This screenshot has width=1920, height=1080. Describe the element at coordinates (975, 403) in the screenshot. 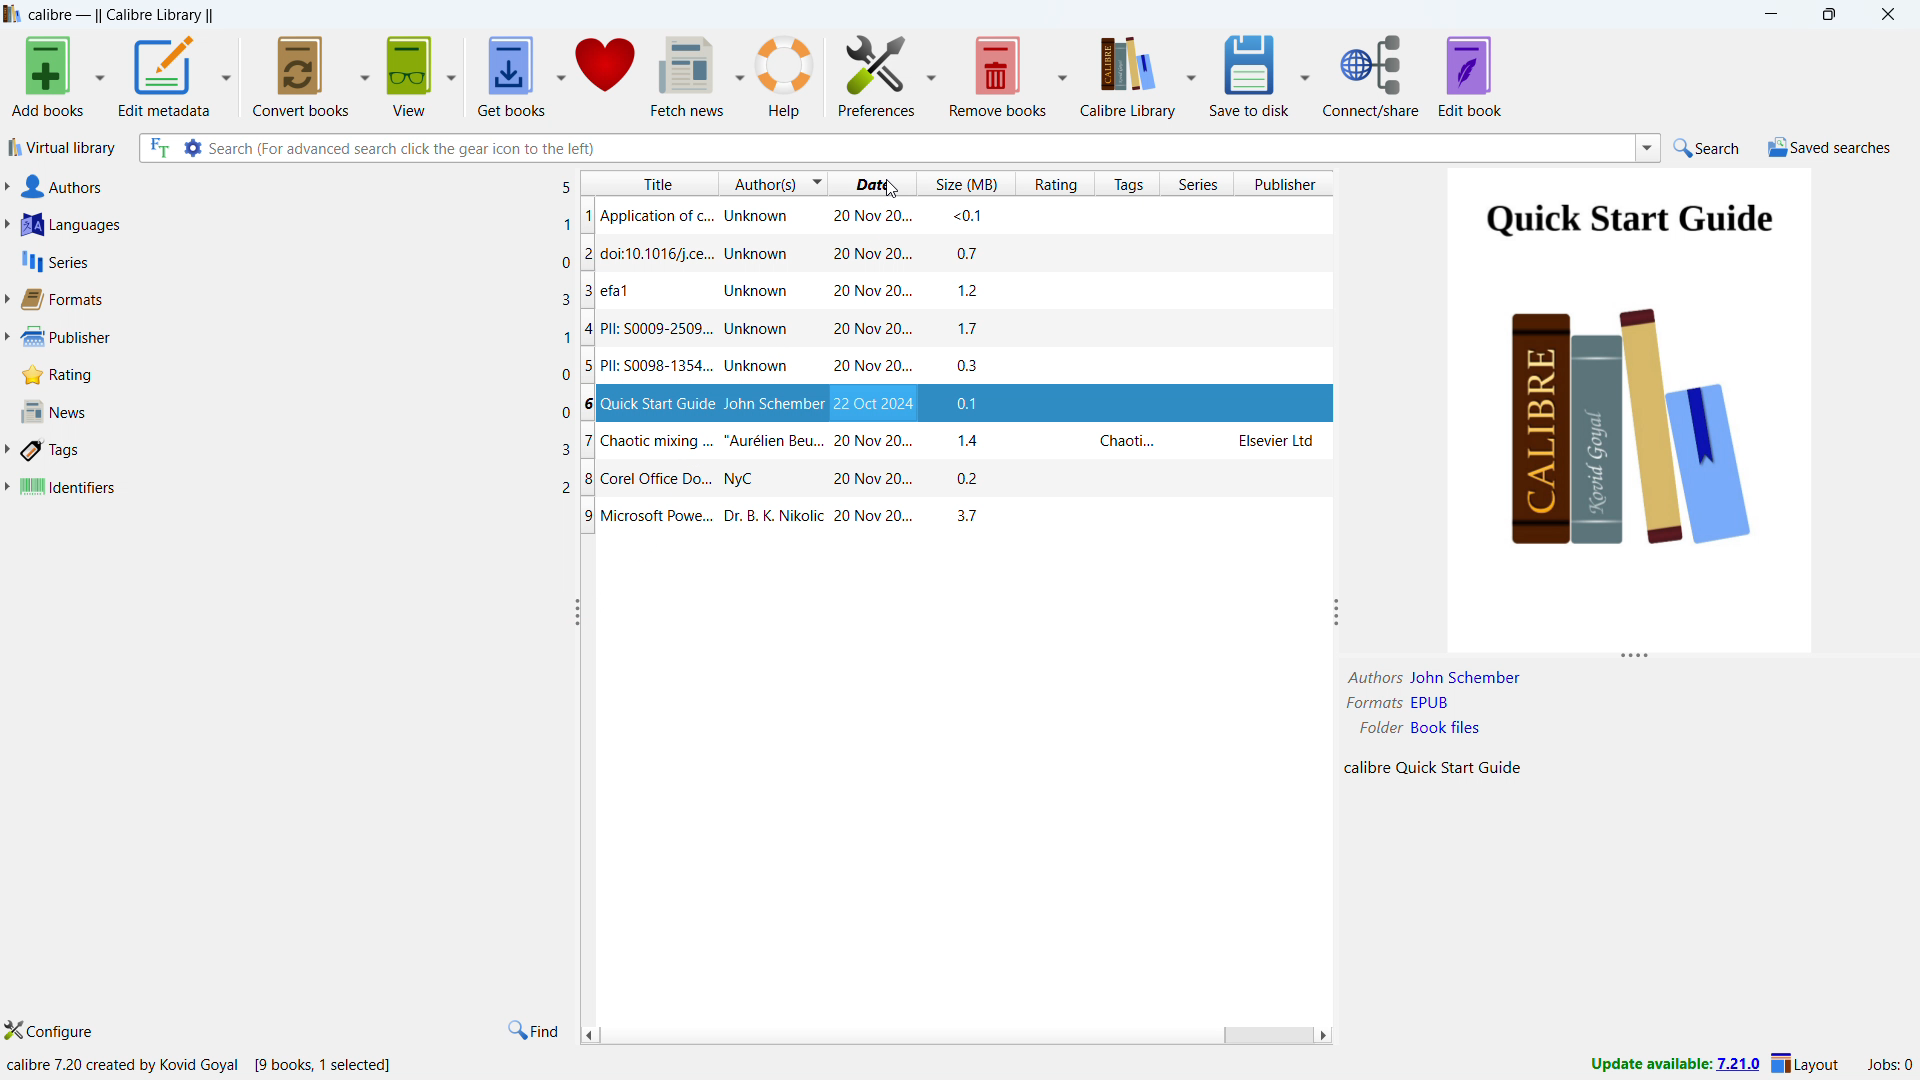

I see `0.1` at that location.